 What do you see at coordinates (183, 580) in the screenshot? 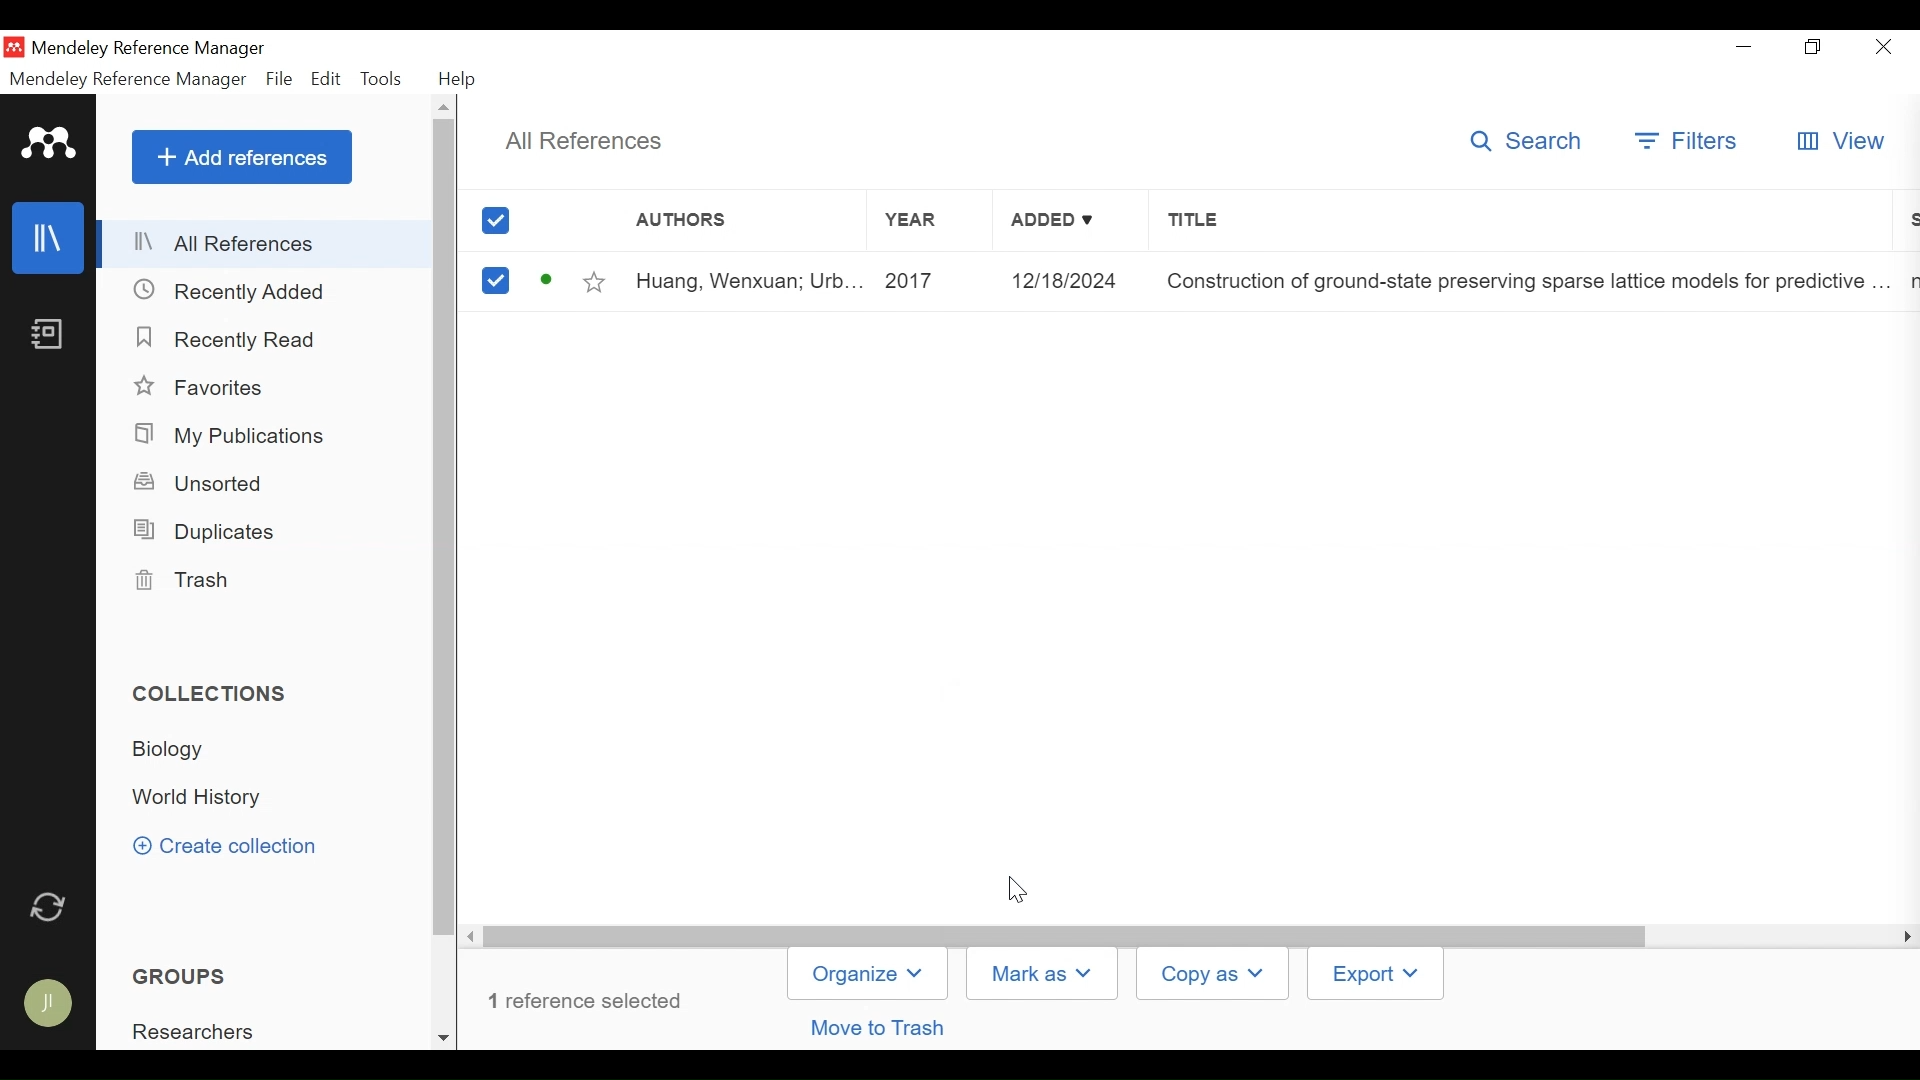
I see `Trash` at bounding box center [183, 580].